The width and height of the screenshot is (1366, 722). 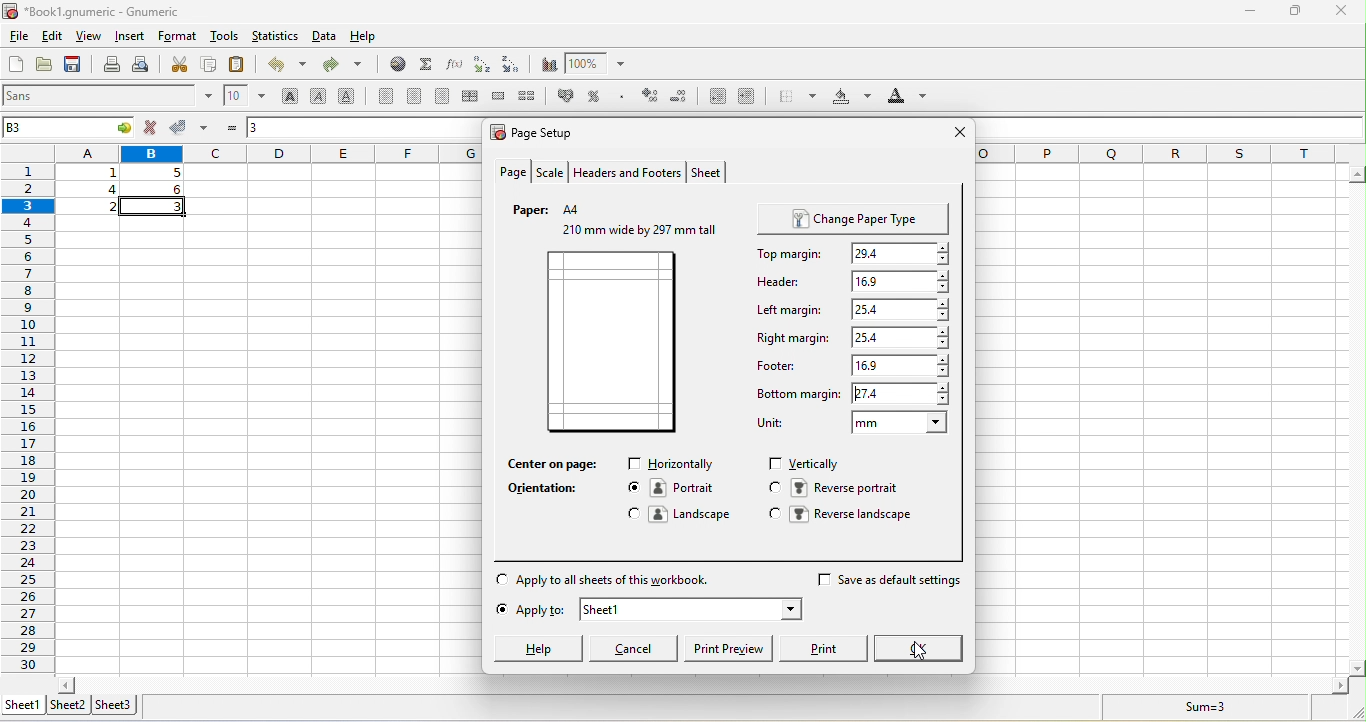 What do you see at coordinates (652, 98) in the screenshot?
I see `increase the number` at bounding box center [652, 98].